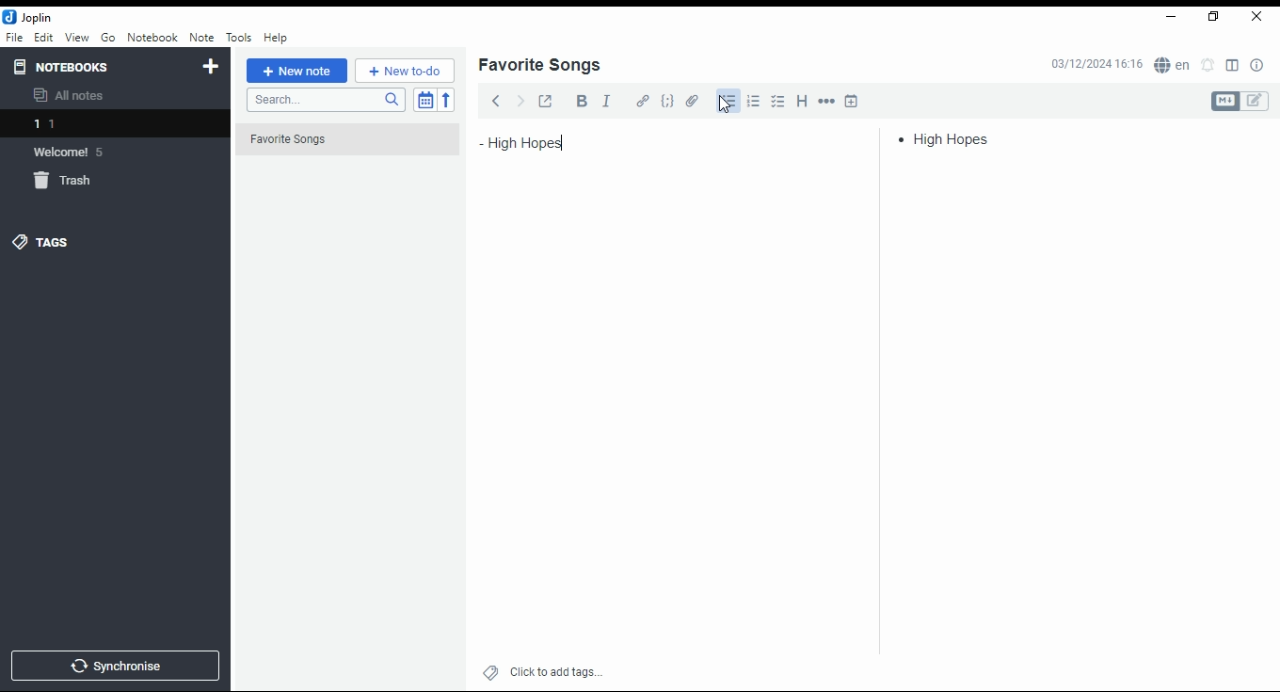  Describe the element at coordinates (211, 67) in the screenshot. I see `new notebook` at that location.